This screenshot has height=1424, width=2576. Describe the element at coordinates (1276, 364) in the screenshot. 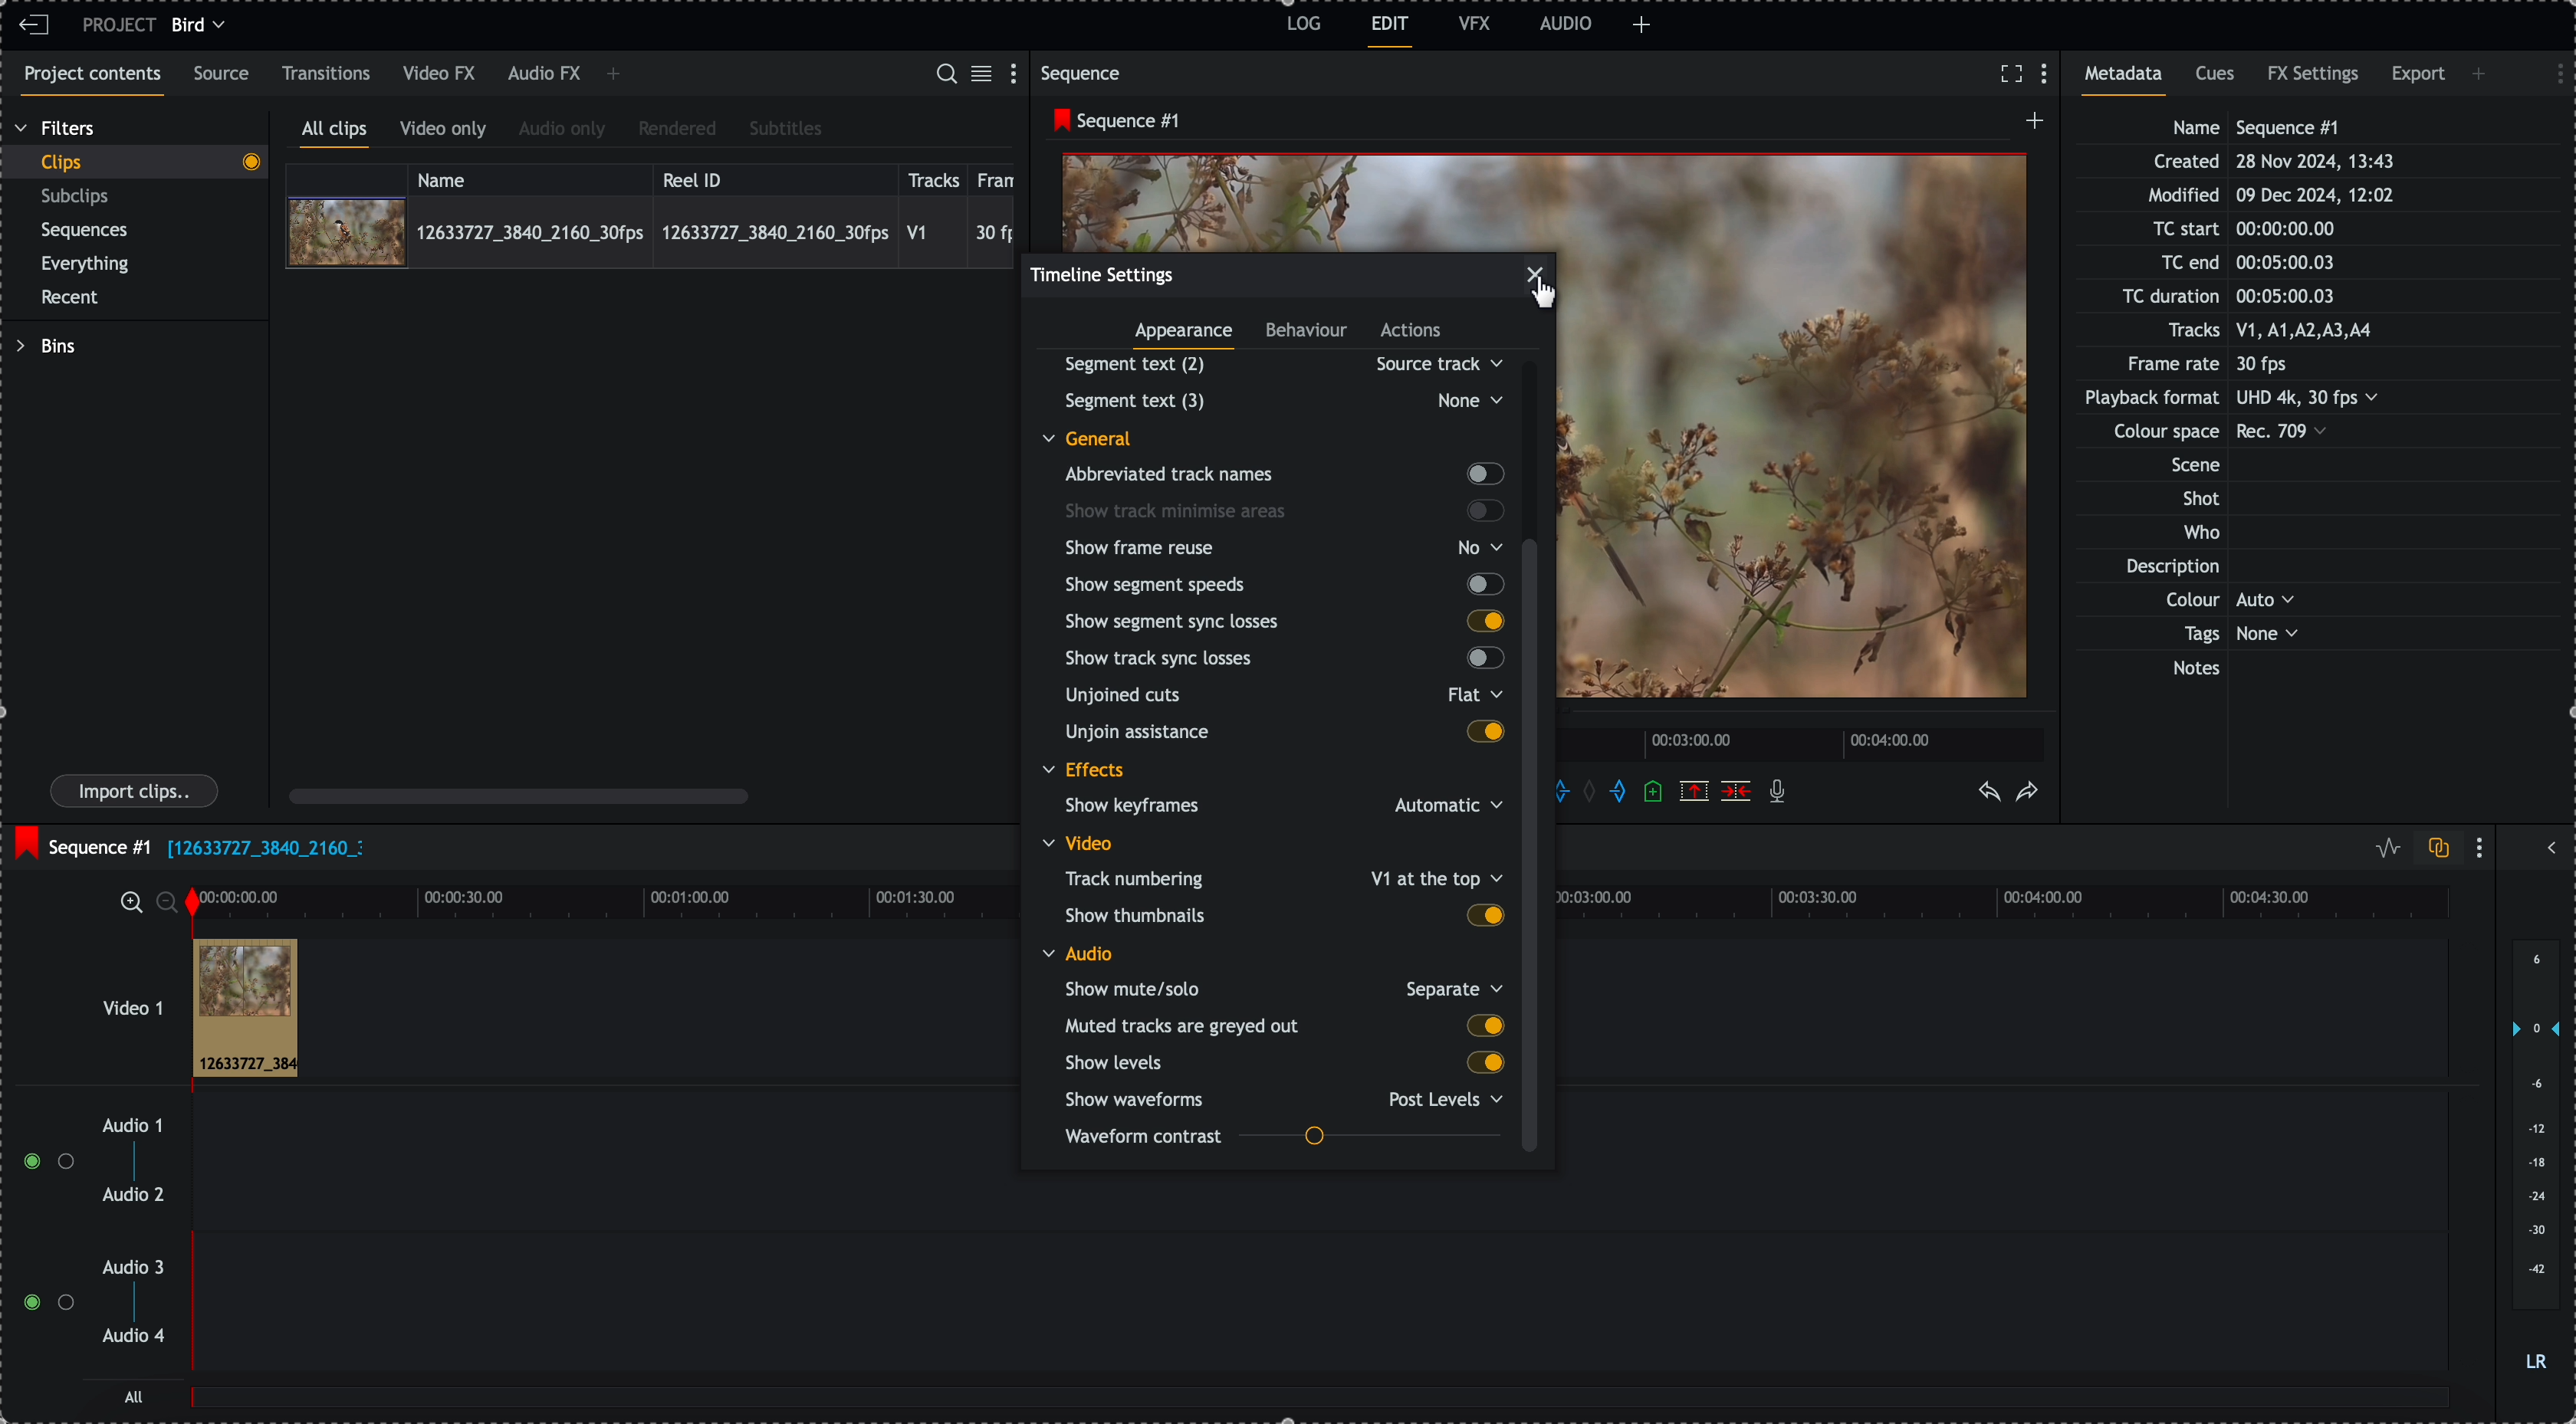

I see `segment text (2)` at that location.